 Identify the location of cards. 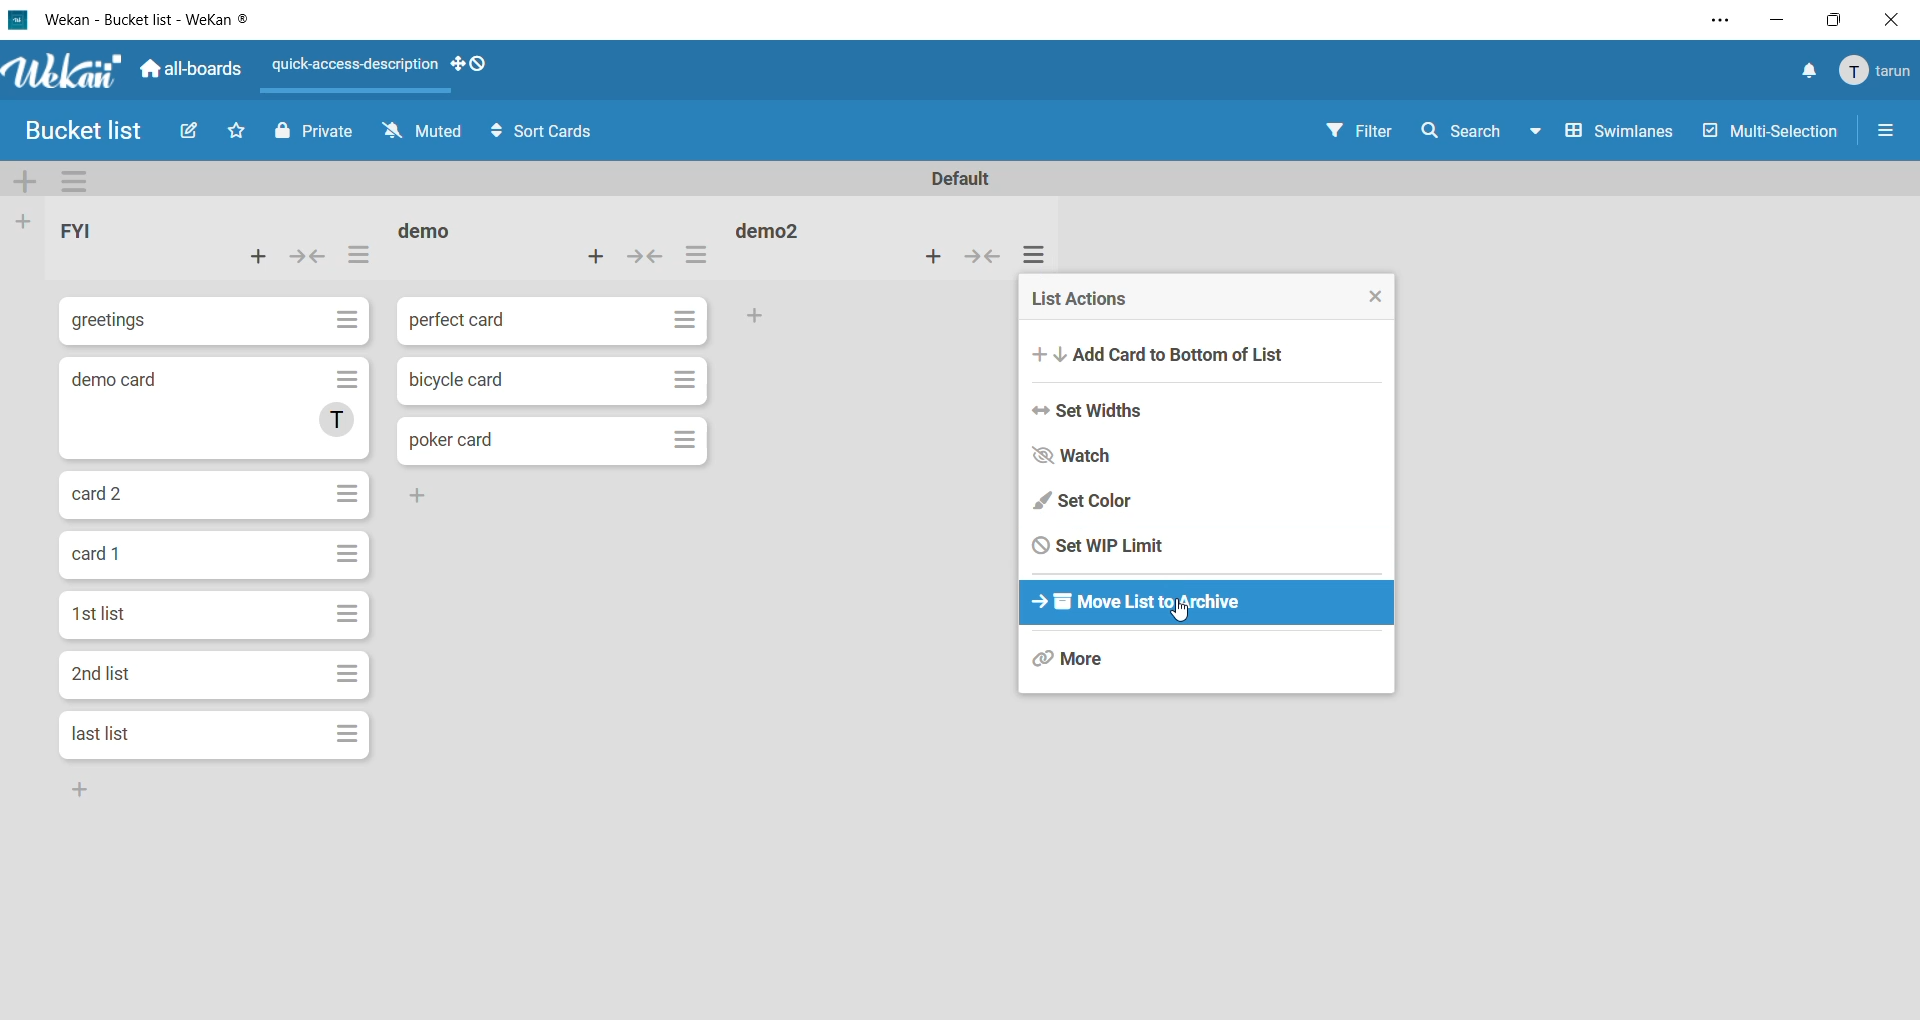
(213, 614).